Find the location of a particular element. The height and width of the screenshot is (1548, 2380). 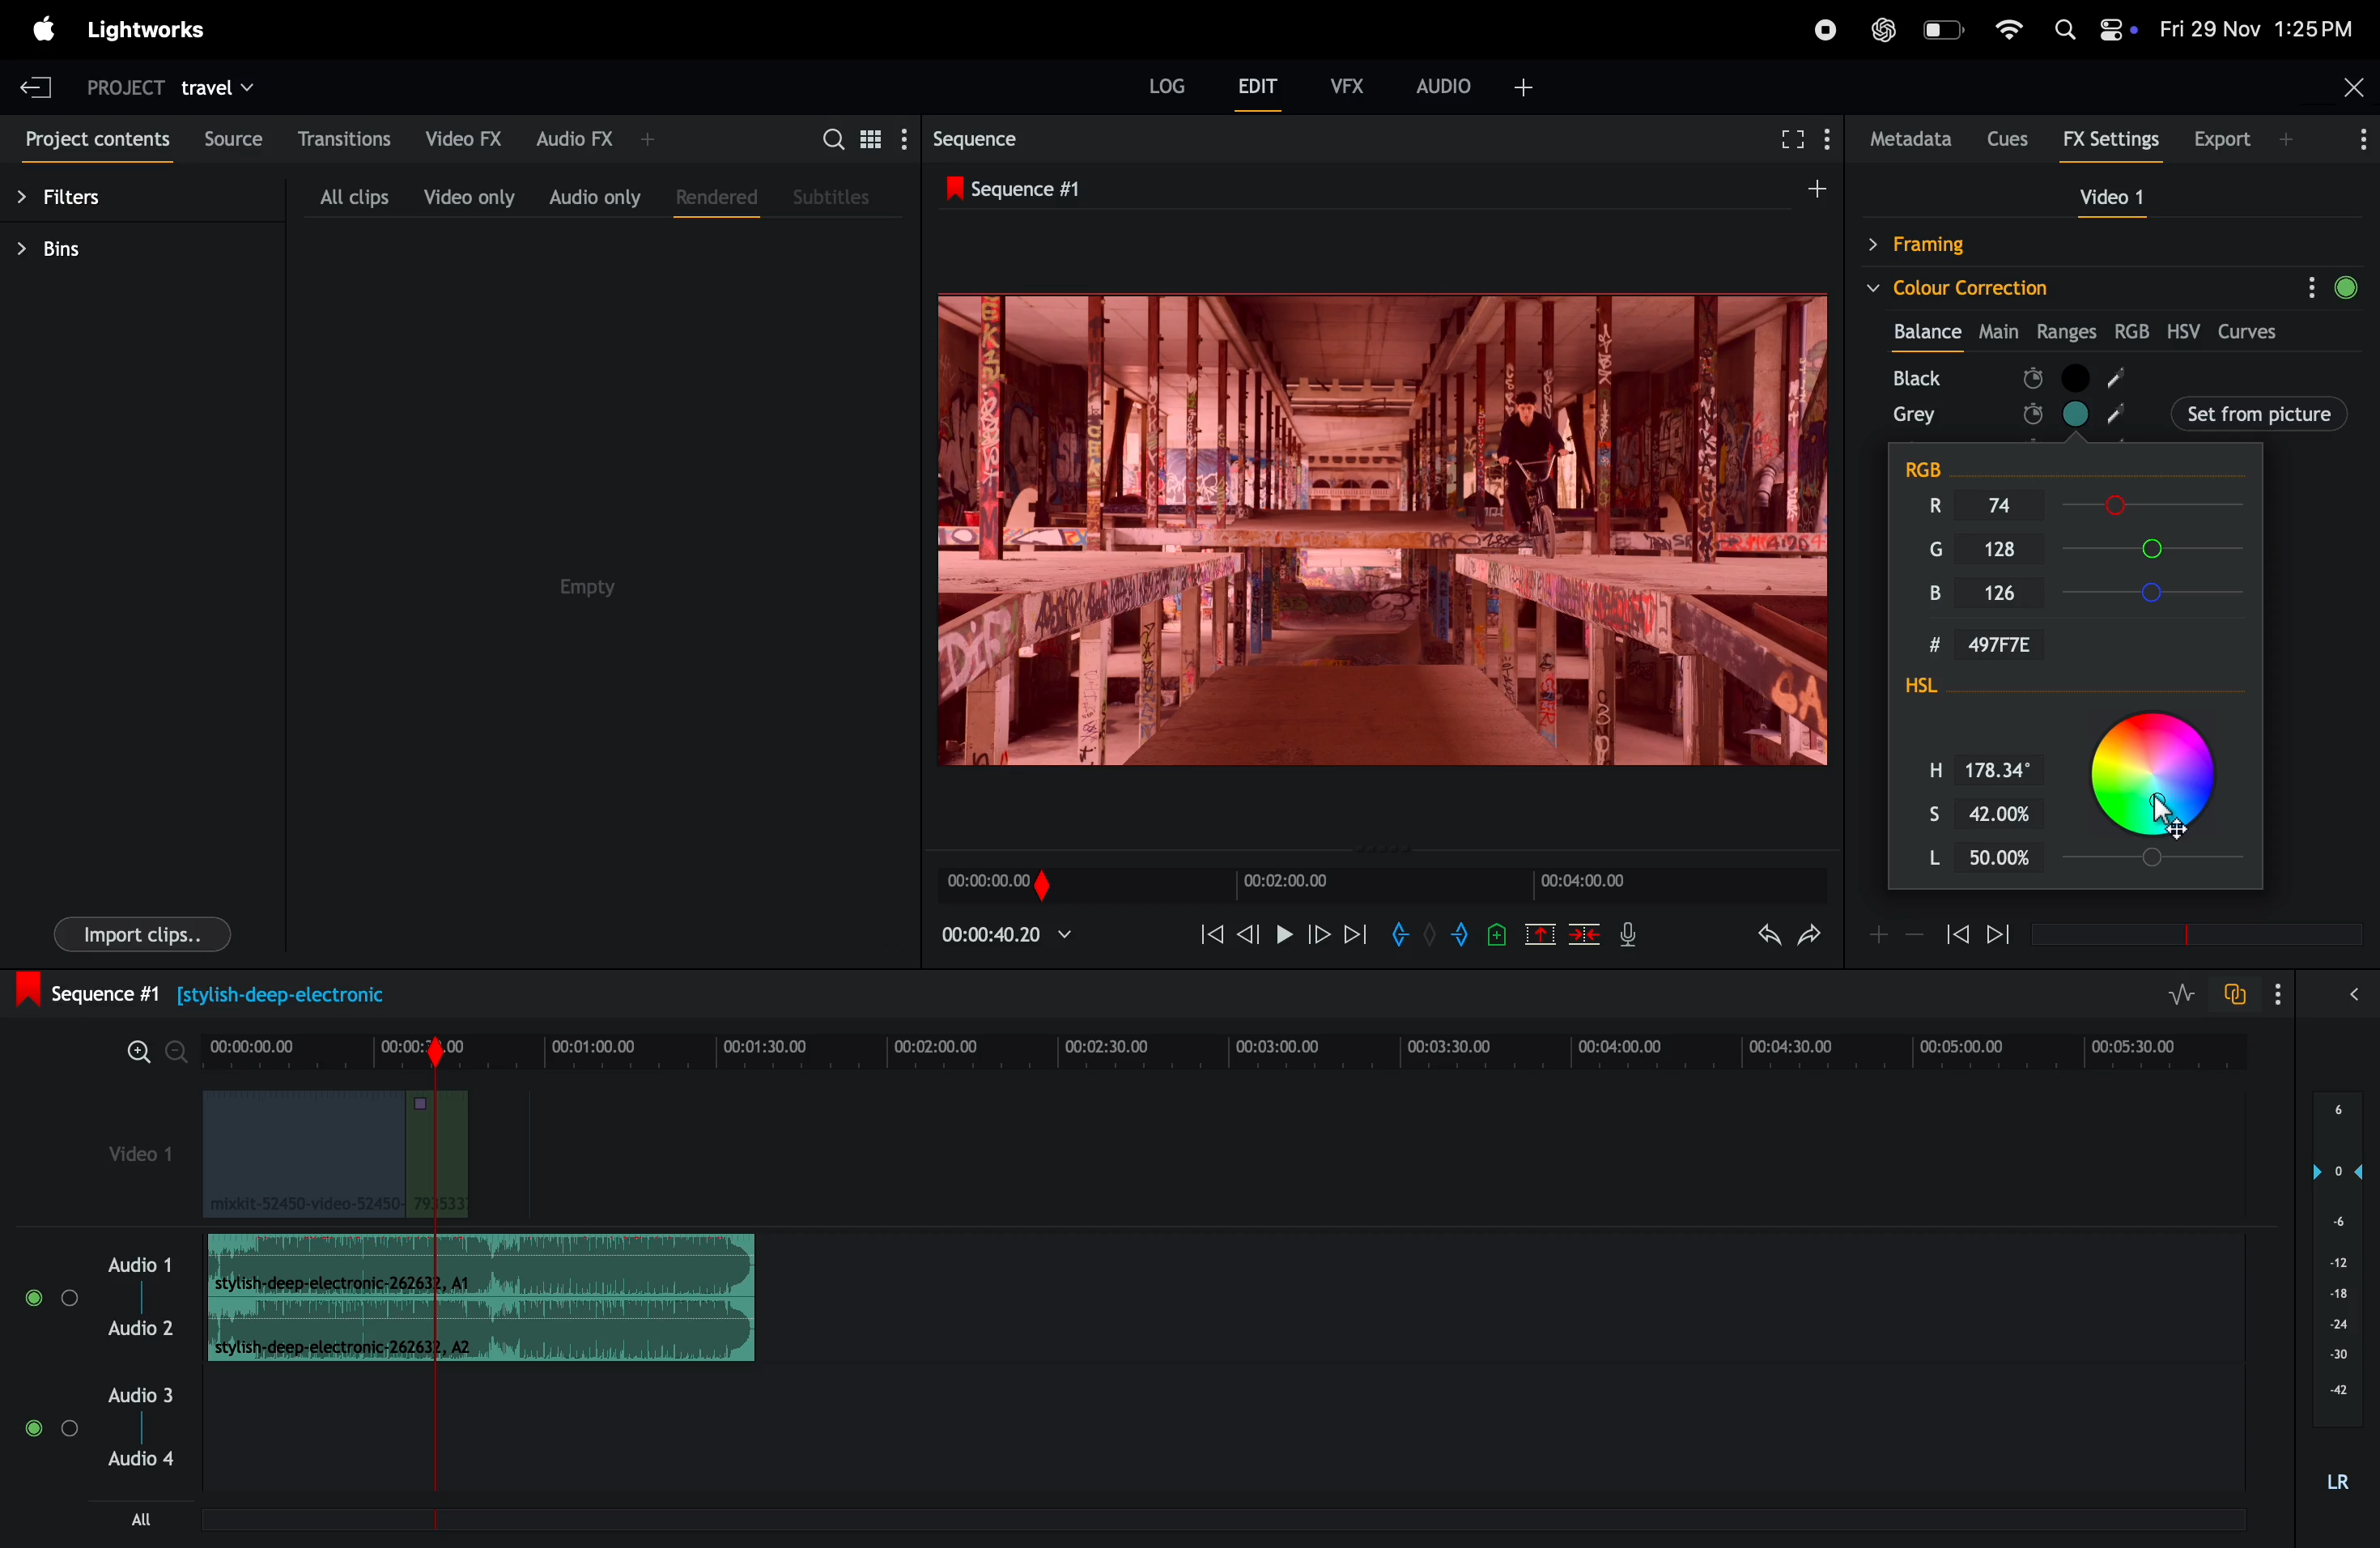

subtitles is located at coordinates (834, 195).